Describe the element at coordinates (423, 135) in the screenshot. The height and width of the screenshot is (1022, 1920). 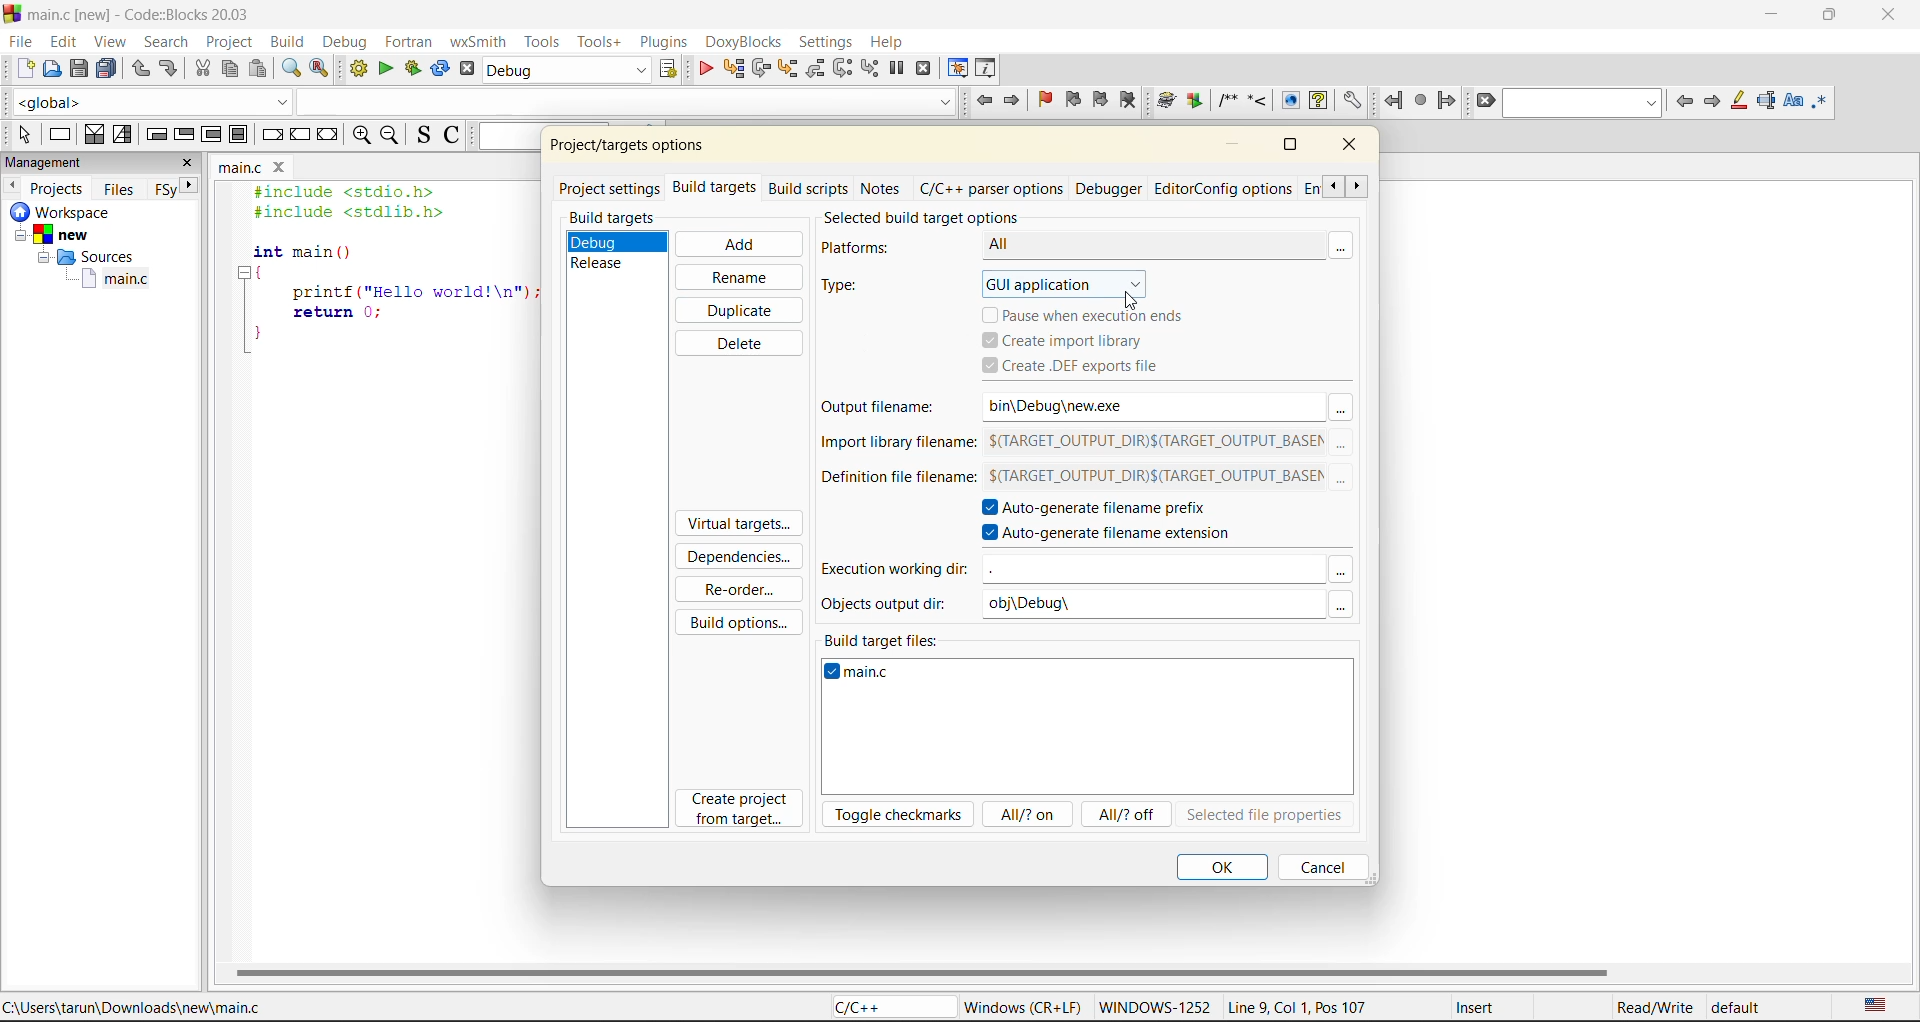
I see `toggle source` at that location.